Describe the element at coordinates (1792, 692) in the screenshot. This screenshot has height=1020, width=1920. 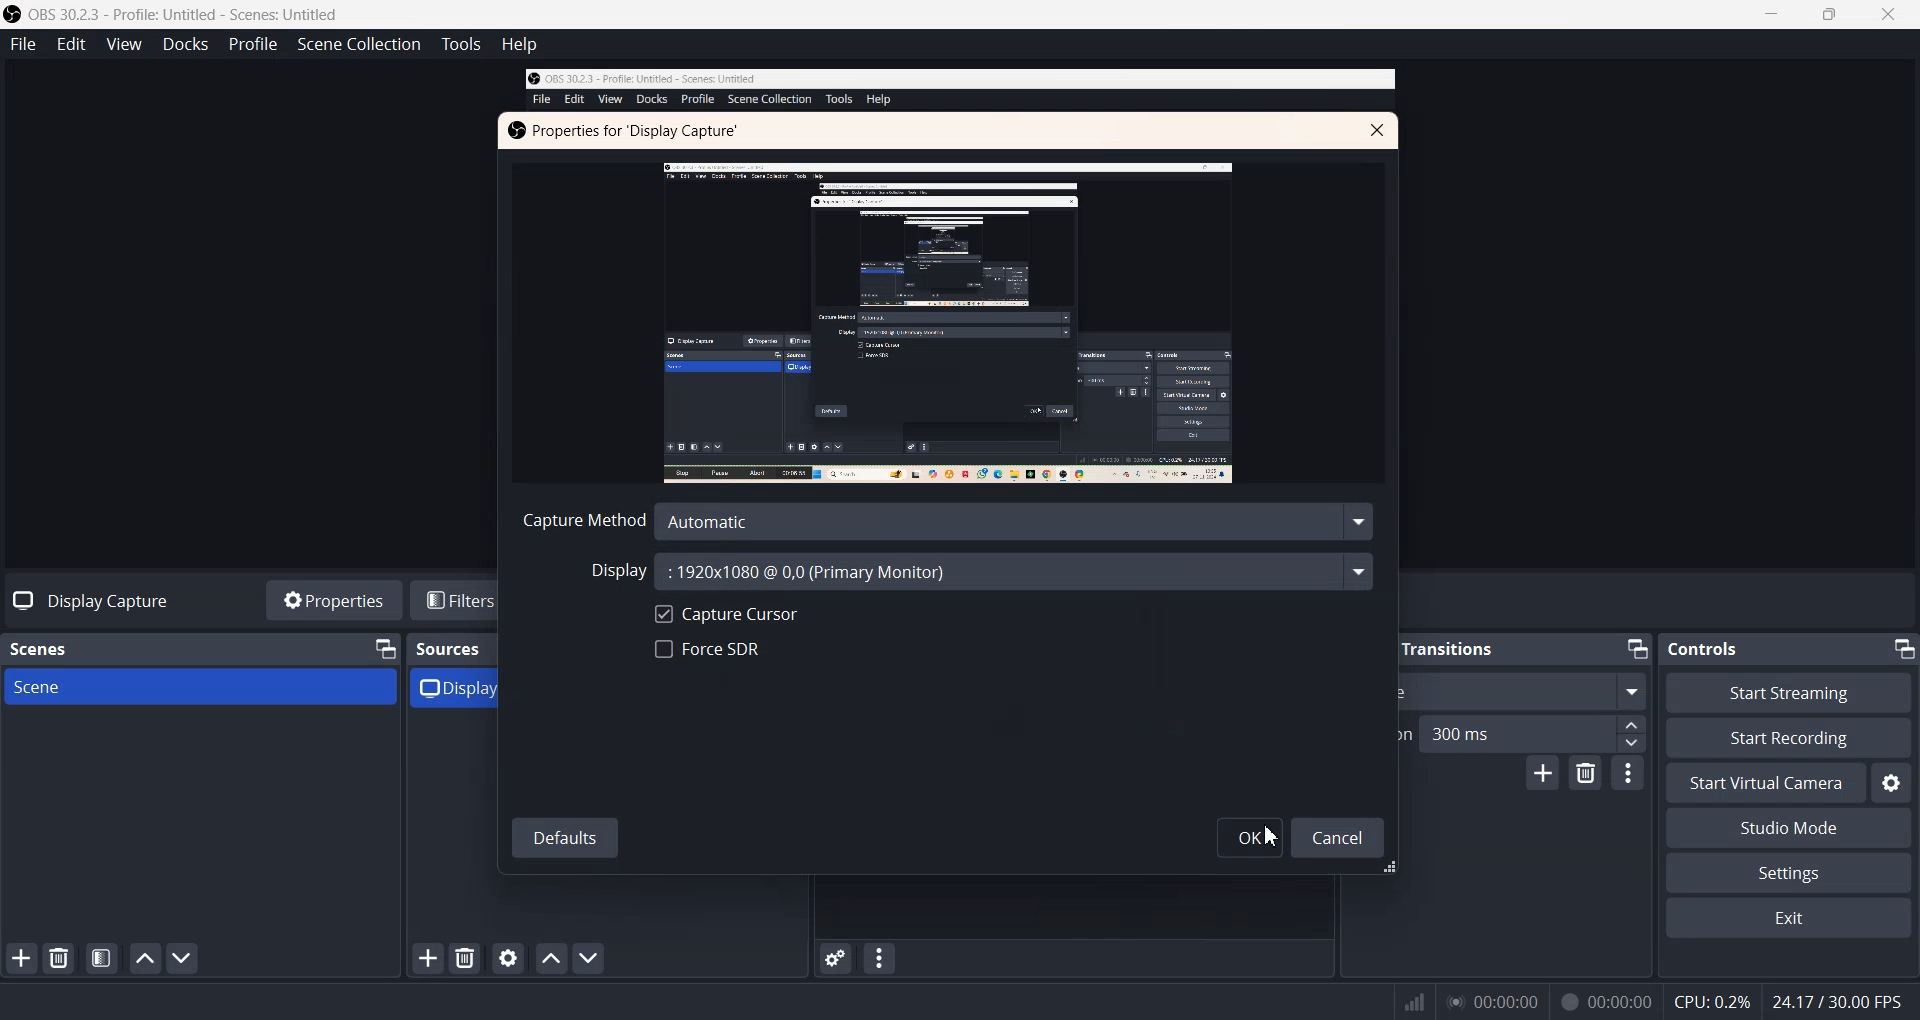
I see `Start Streaming` at that location.